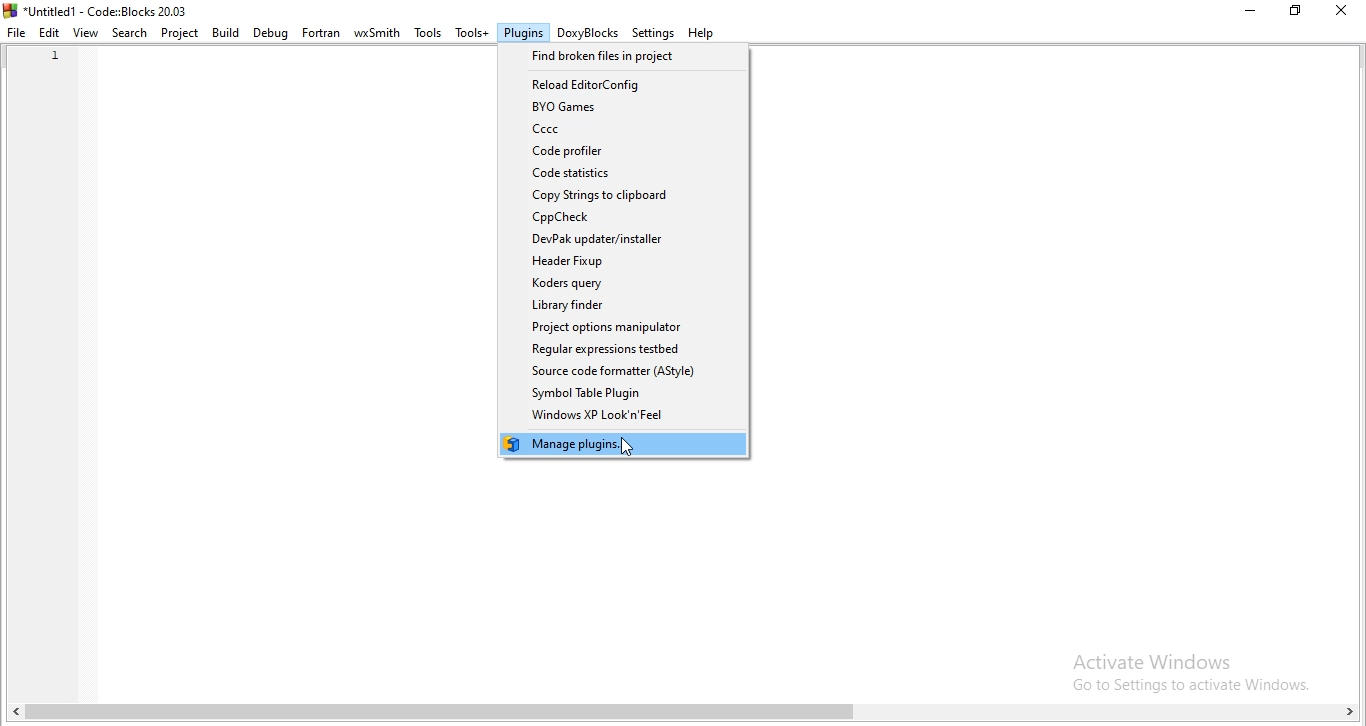 The width and height of the screenshot is (1366, 726). What do you see at coordinates (472, 31) in the screenshot?
I see `Tools+` at bounding box center [472, 31].